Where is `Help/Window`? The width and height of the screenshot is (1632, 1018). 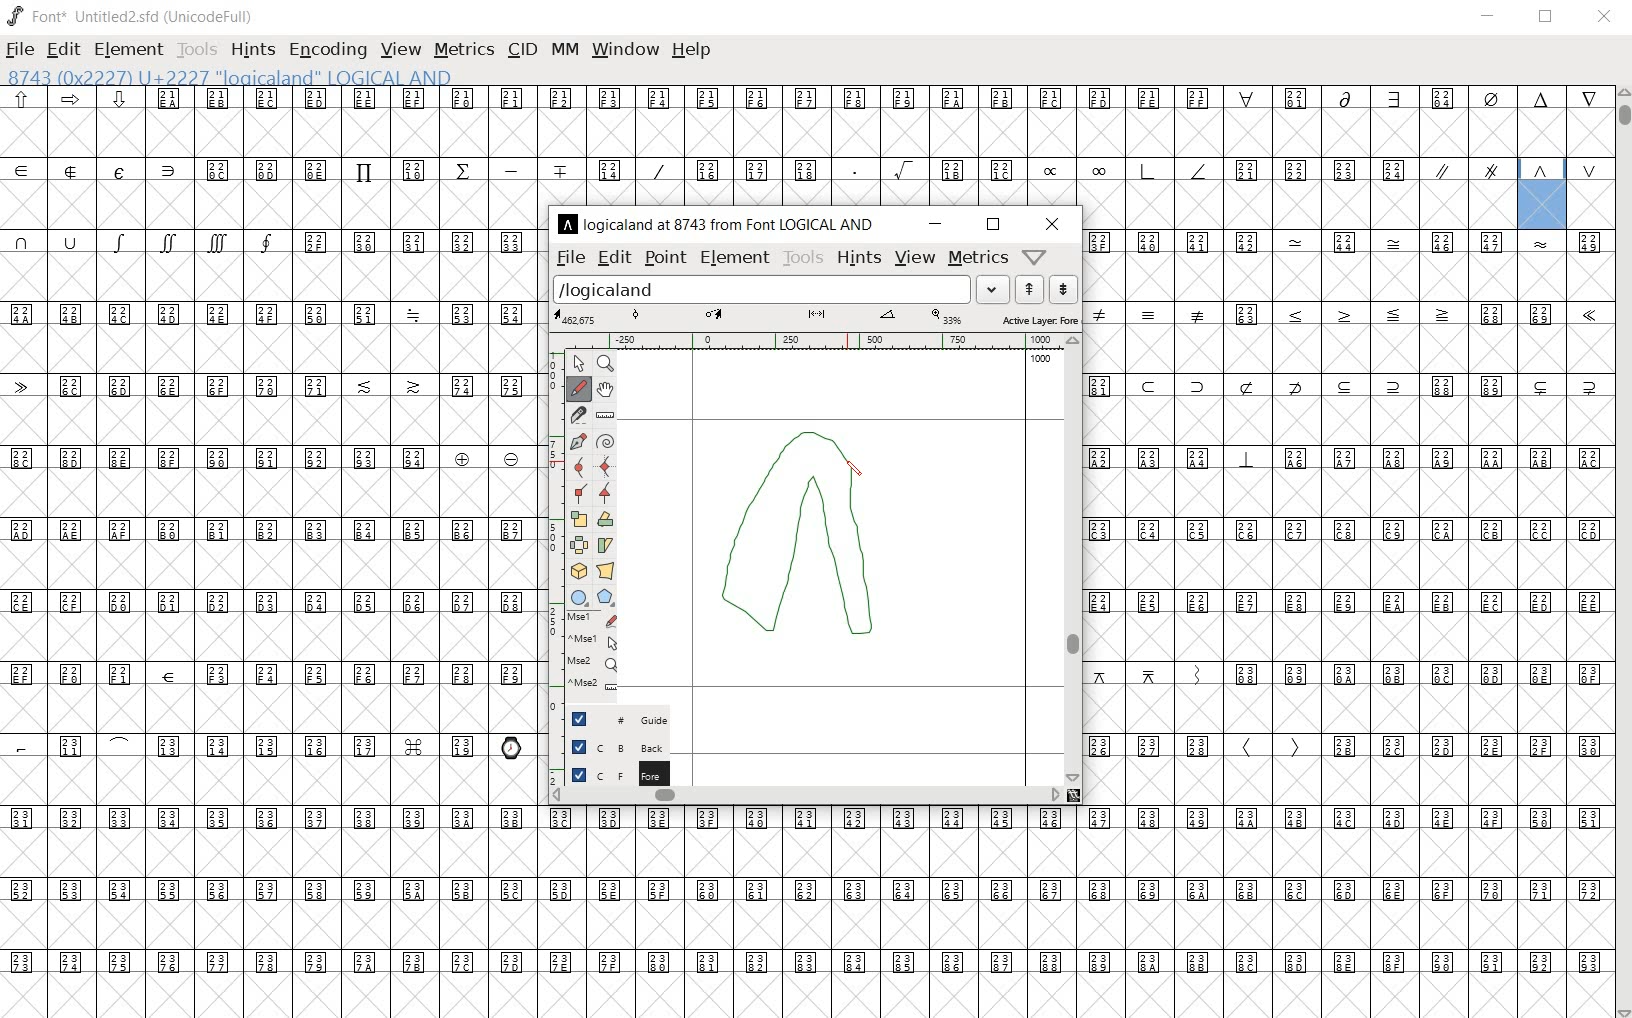
Help/Window is located at coordinates (1036, 256).